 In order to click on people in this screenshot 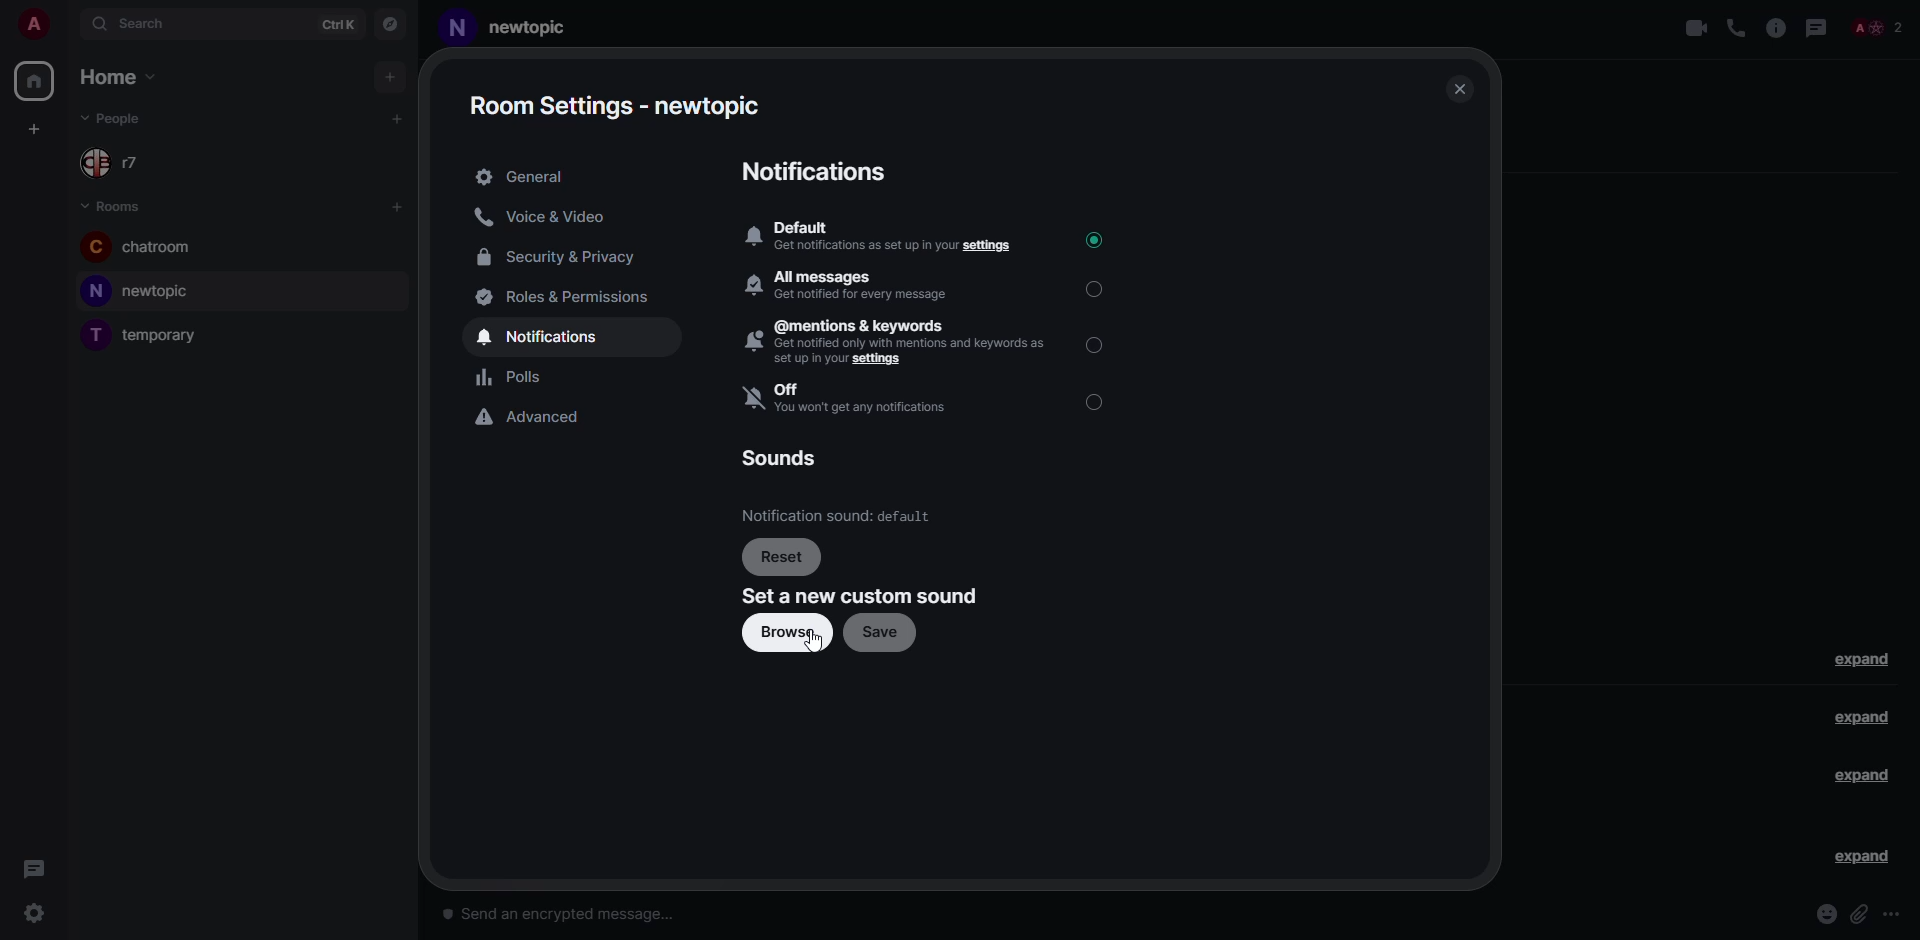, I will do `click(1876, 28)`.